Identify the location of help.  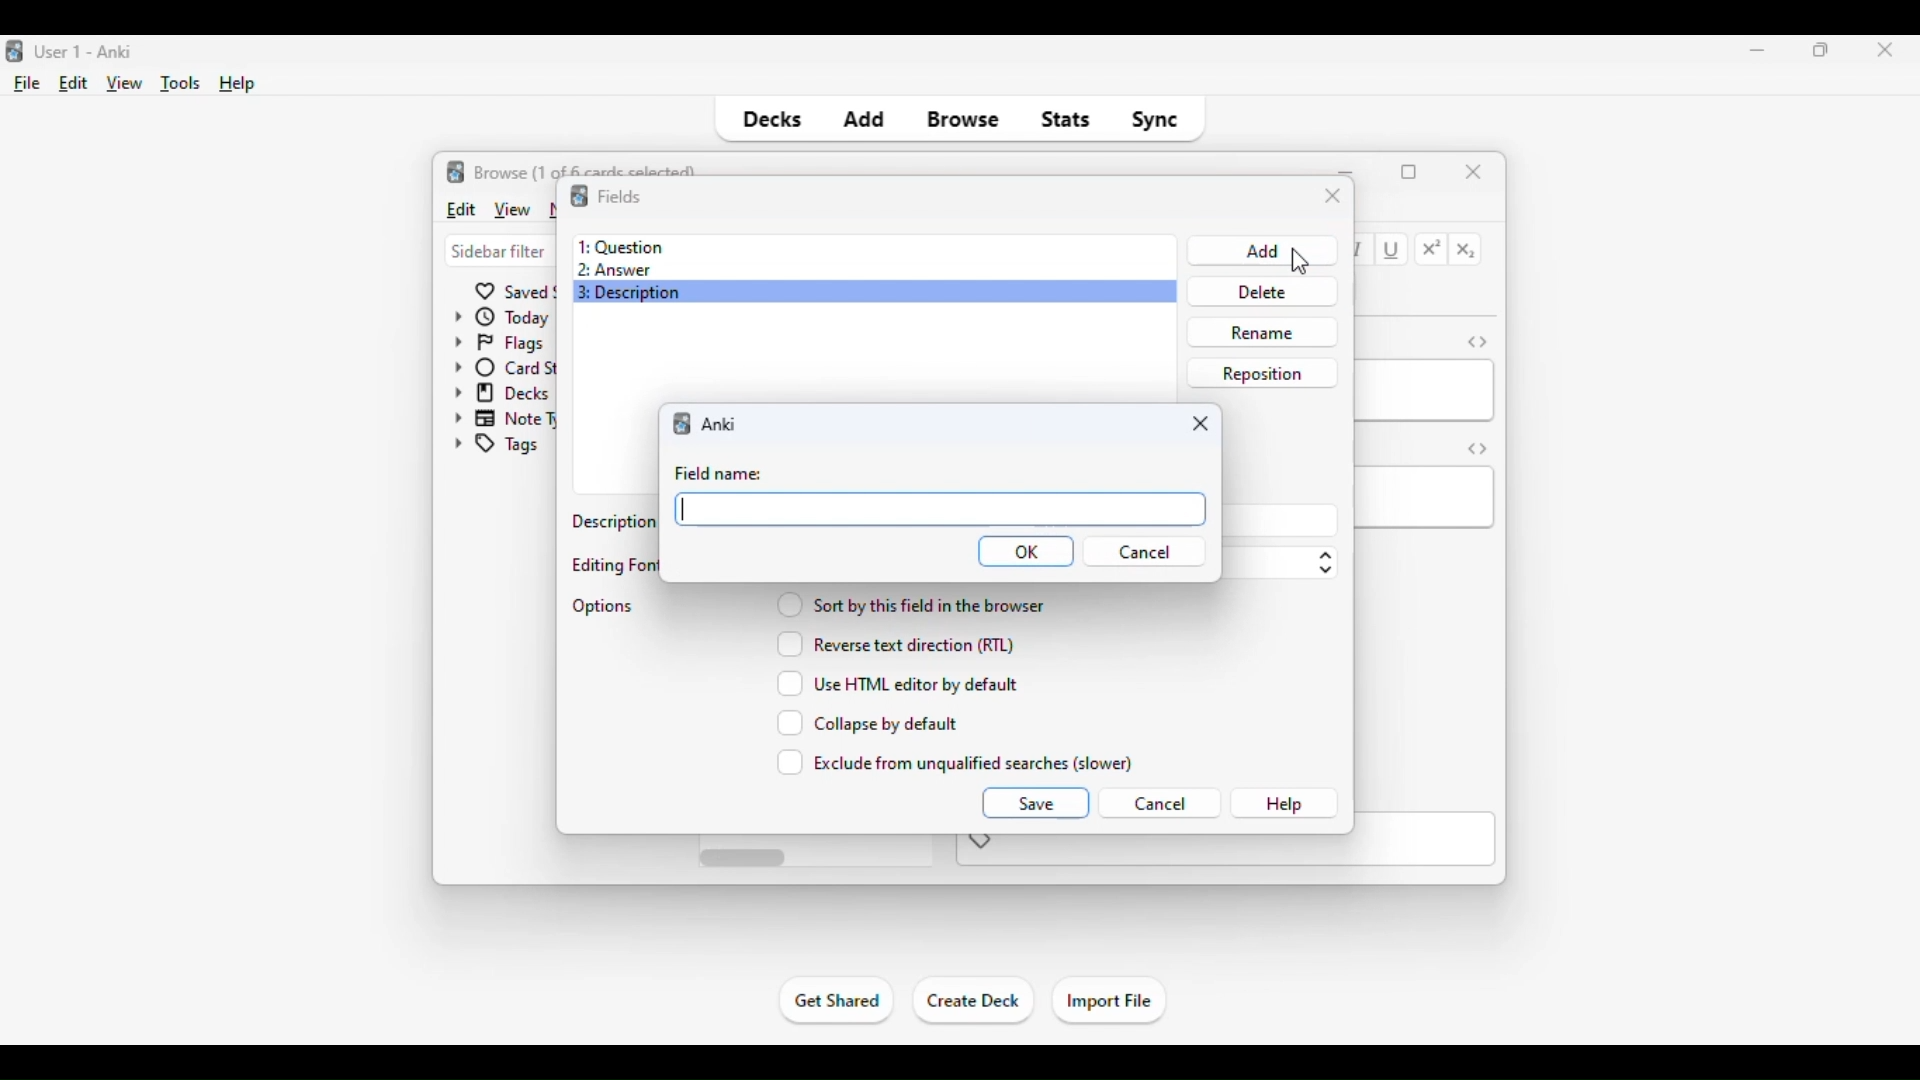
(238, 84).